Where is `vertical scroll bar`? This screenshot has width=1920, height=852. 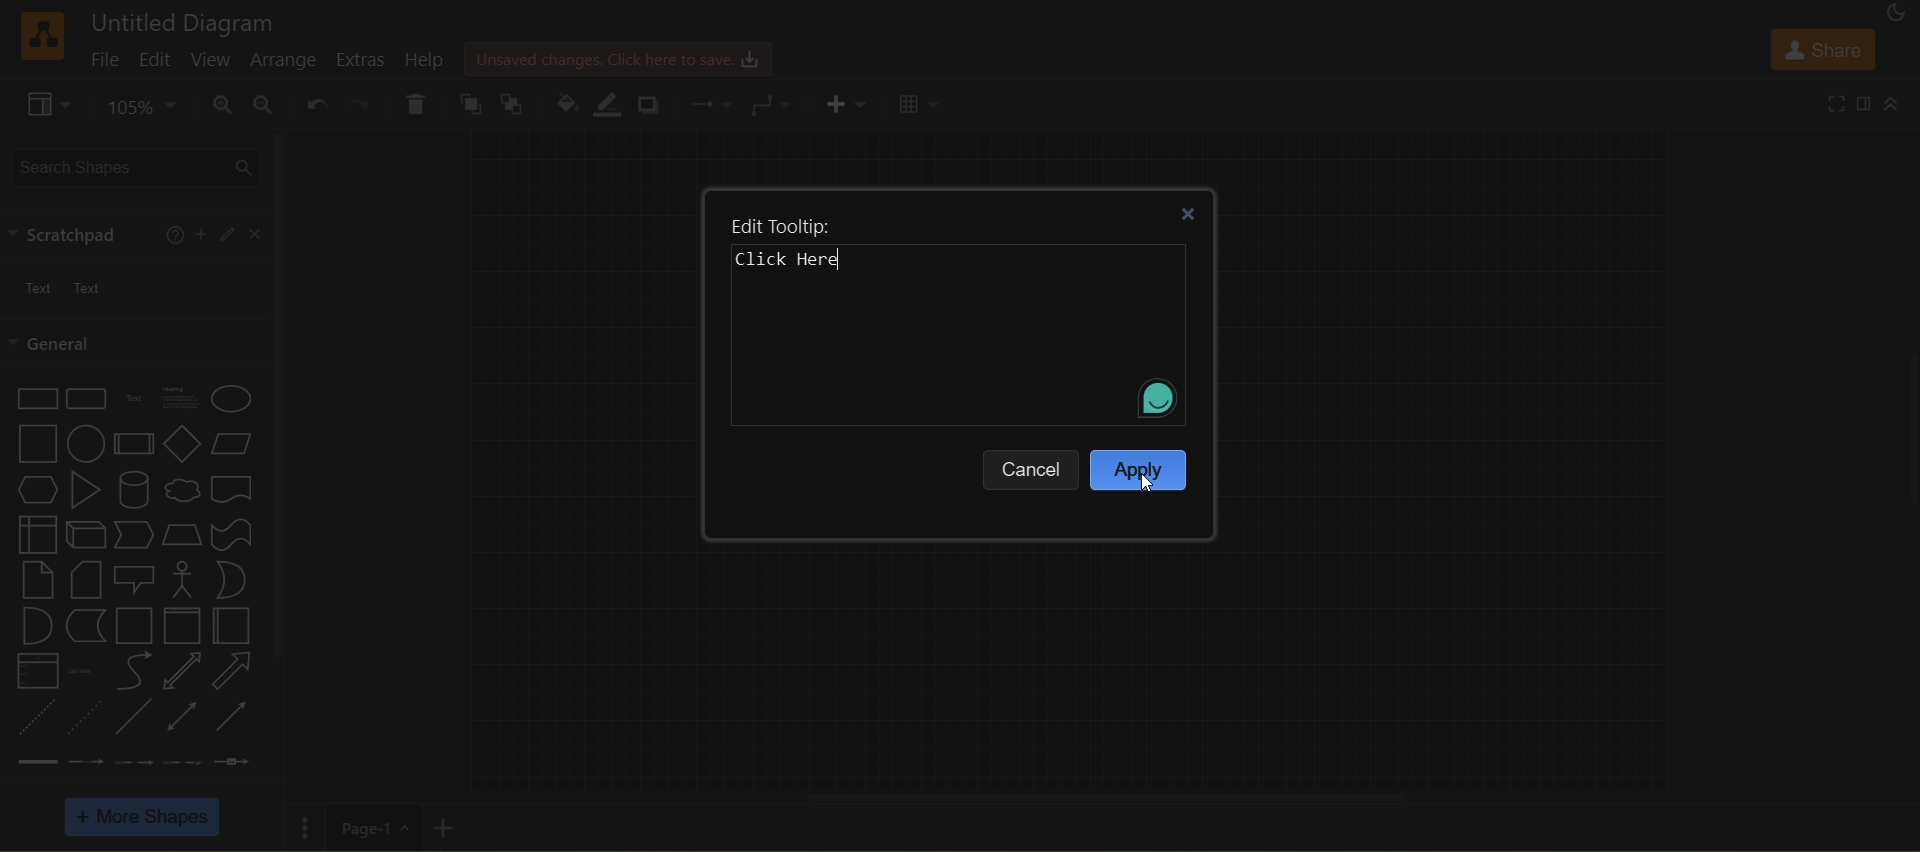 vertical scroll bar is located at coordinates (279, 393).